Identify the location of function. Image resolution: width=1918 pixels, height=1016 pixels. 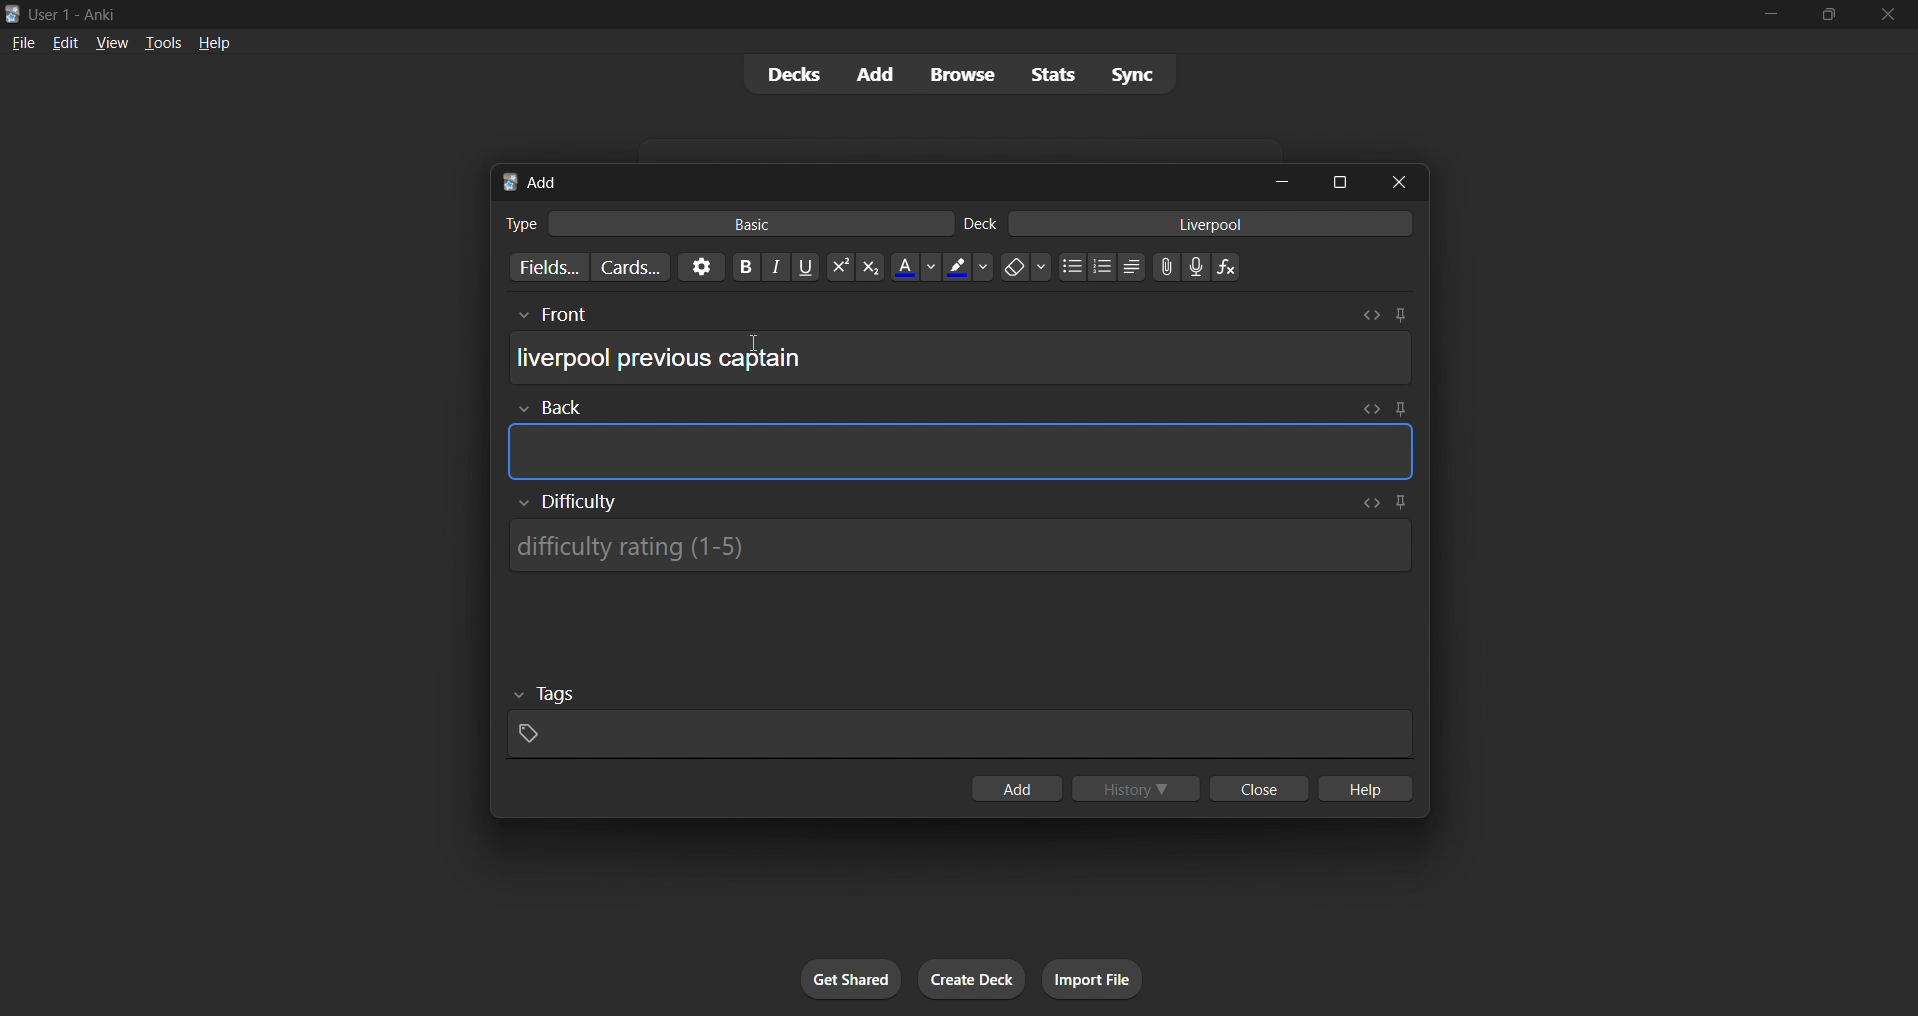
(1233, 268).